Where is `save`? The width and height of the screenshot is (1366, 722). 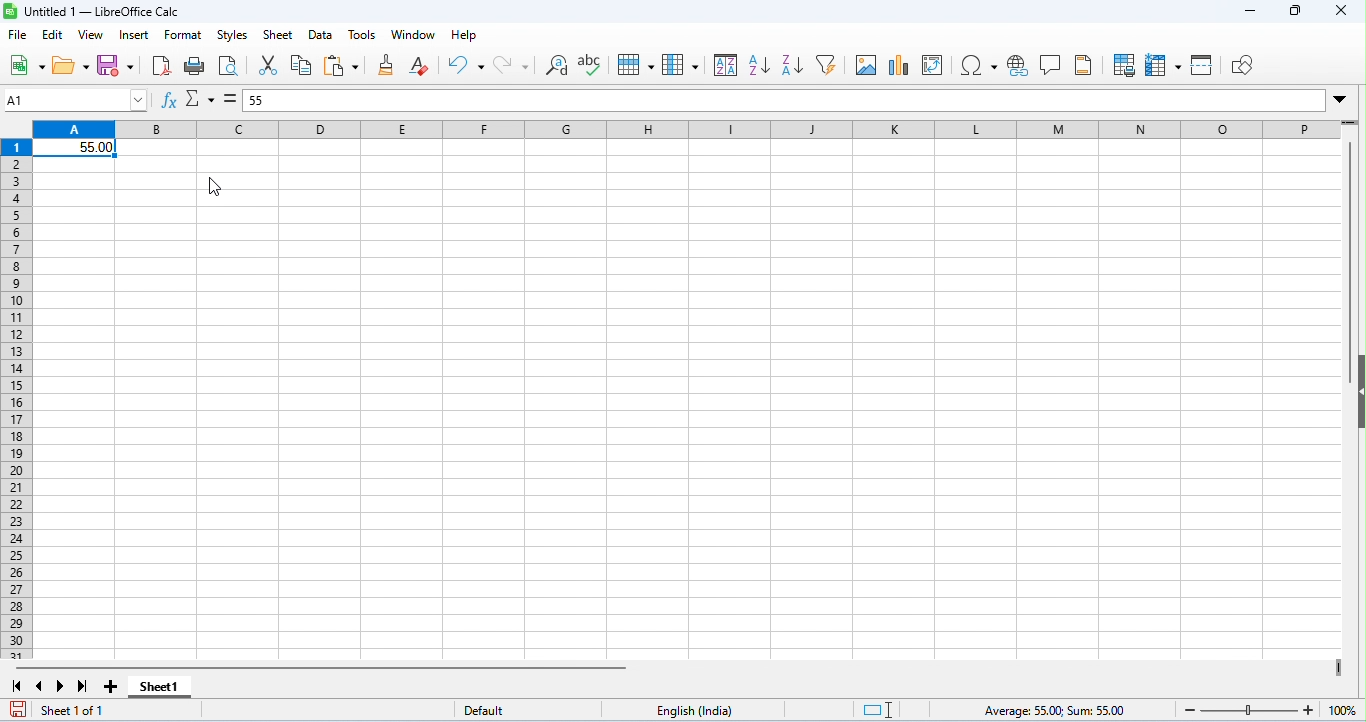
save is located at coordinates (116, 66).